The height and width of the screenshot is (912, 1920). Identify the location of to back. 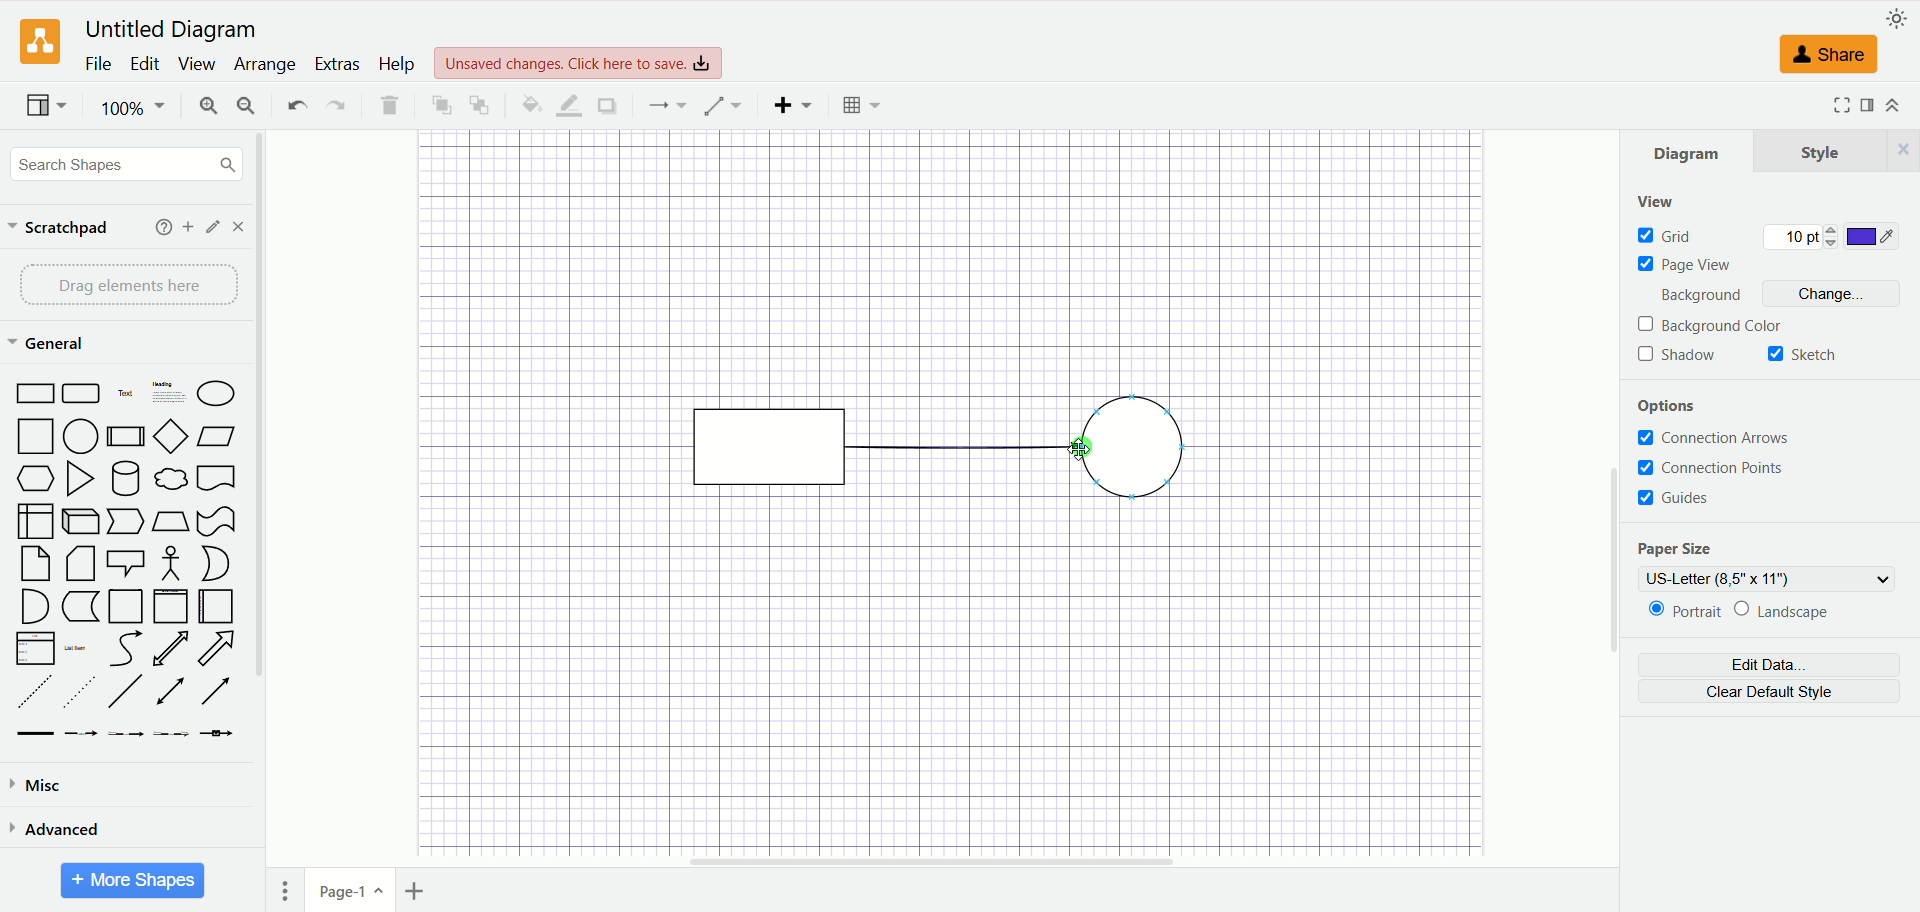
(477, 104).